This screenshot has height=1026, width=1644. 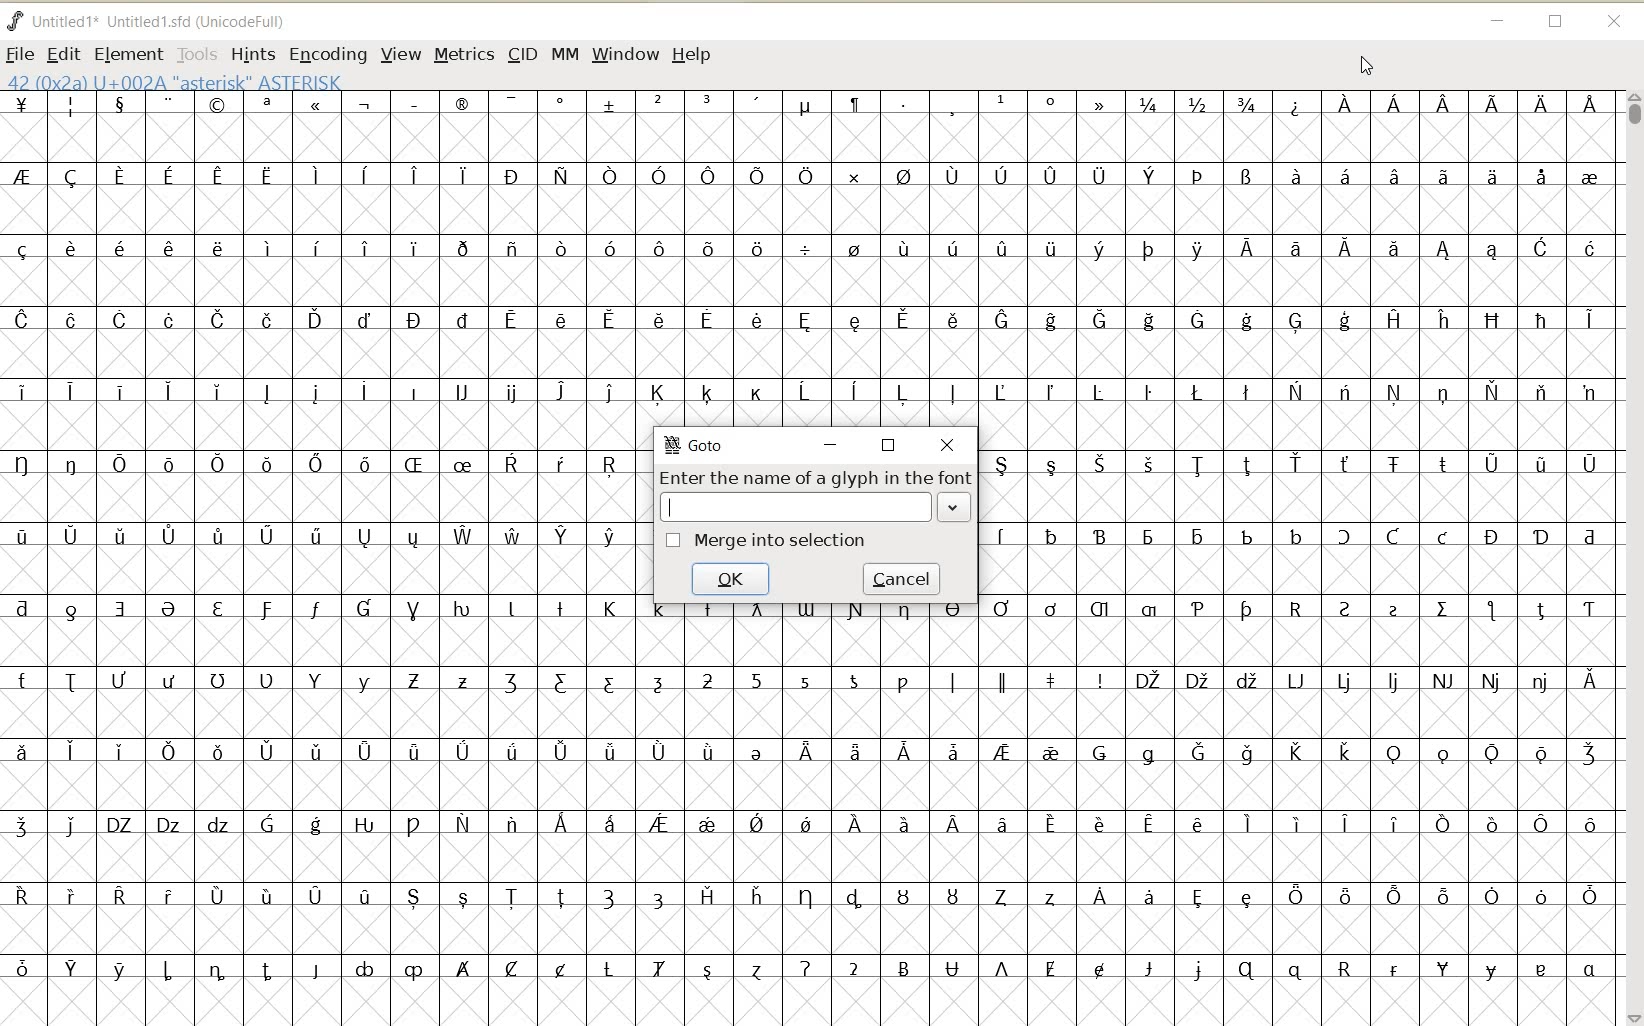 I want to click on RESTORE, so click(x=1556, y=22).